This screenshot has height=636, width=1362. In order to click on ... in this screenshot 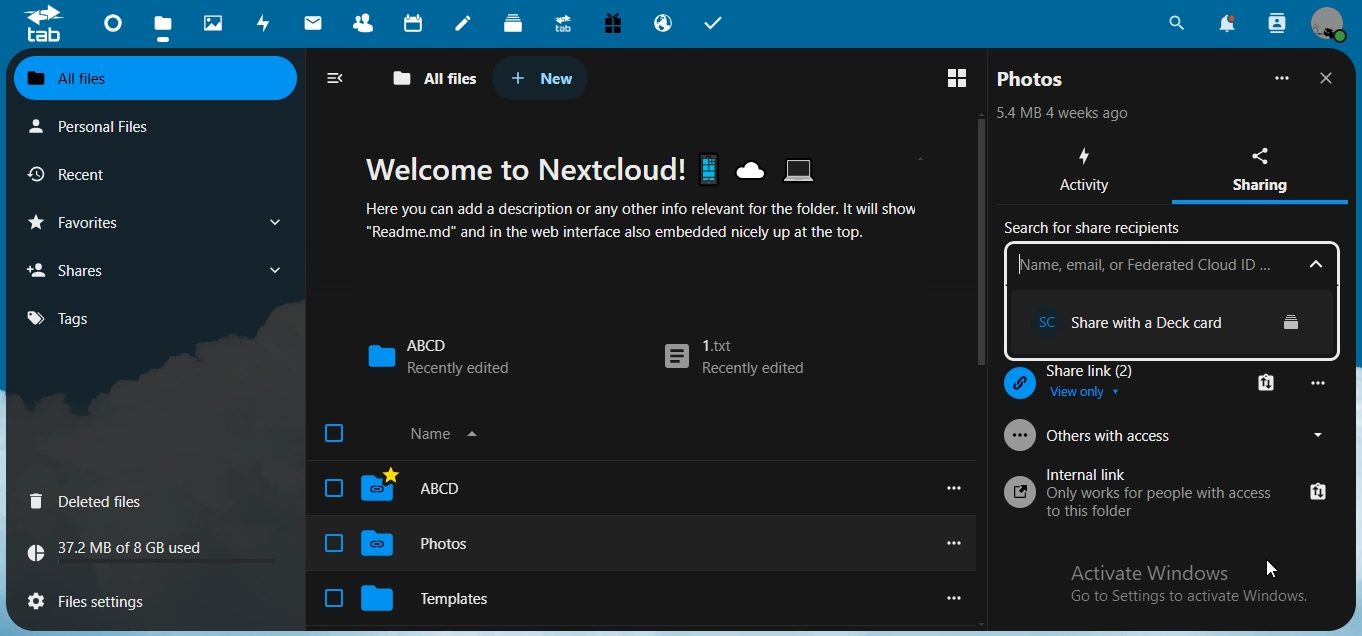, I will do `click(1283, 78)`.